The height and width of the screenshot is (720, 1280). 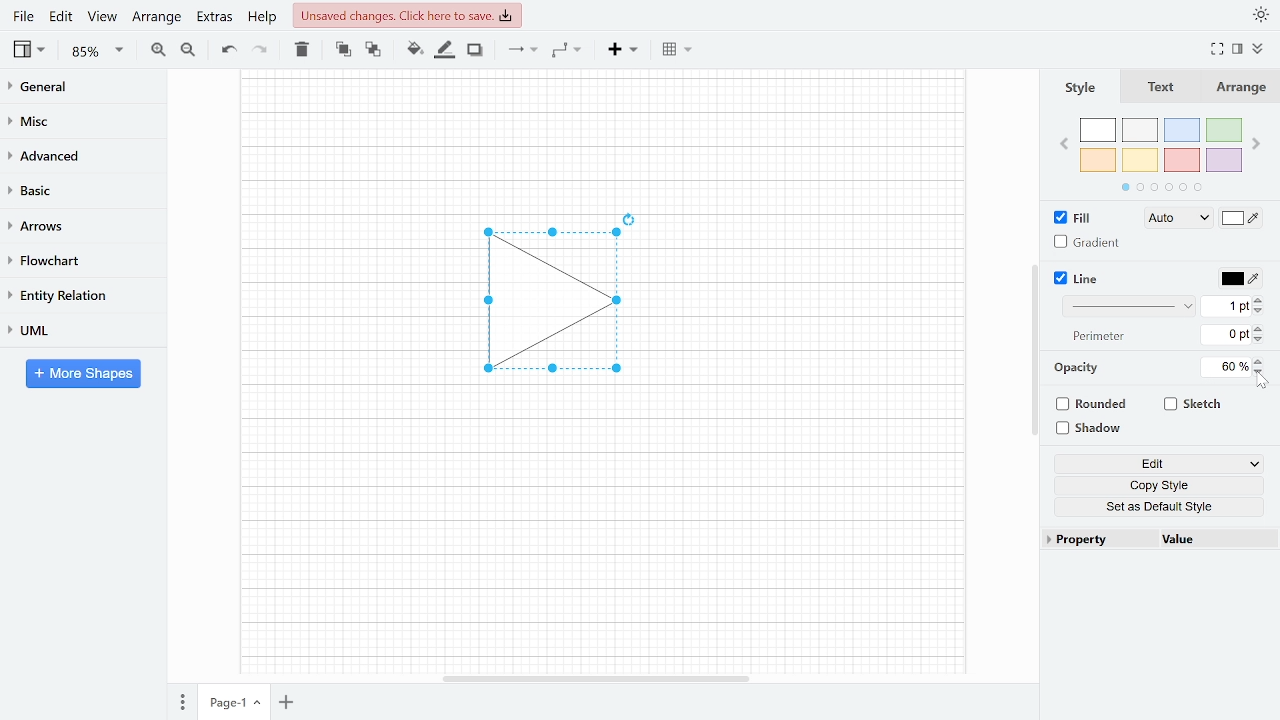 I want to click on Decrease perimeter, so click(x=1260, y=341).